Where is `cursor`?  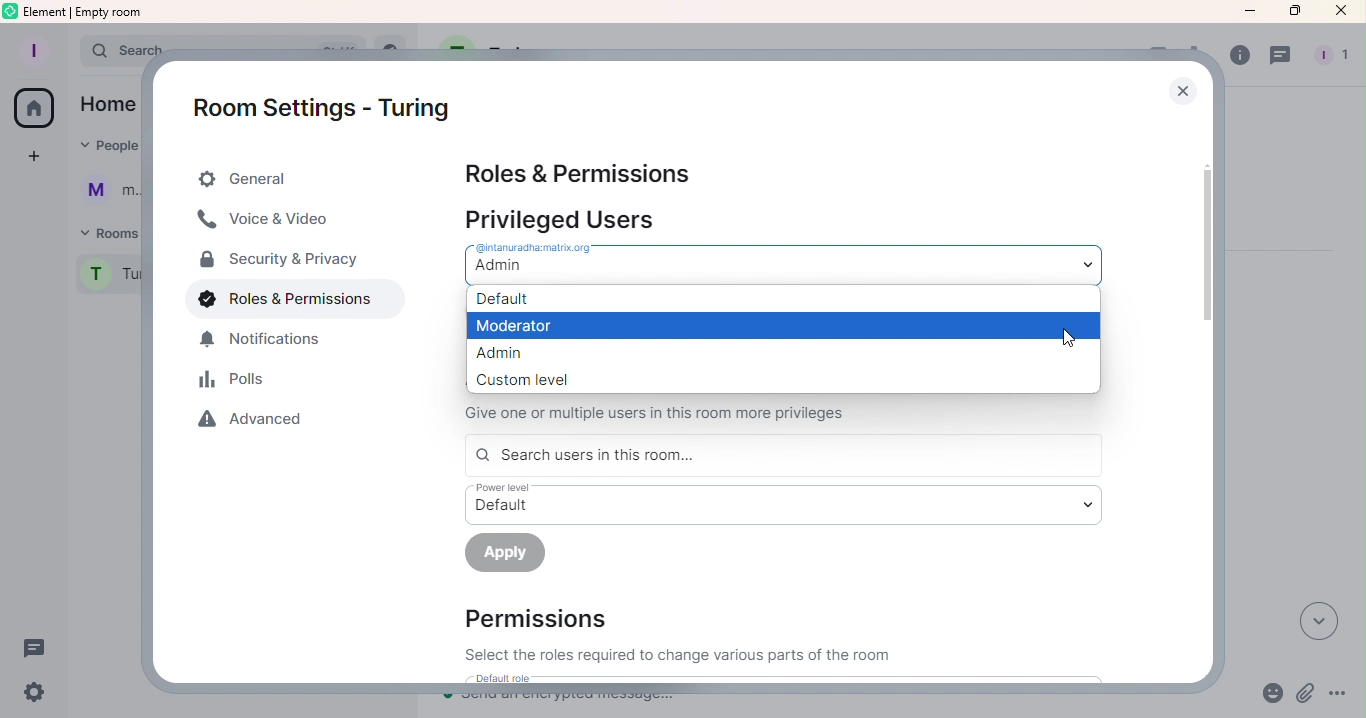
cursor is located at coordinates (1072, 344).